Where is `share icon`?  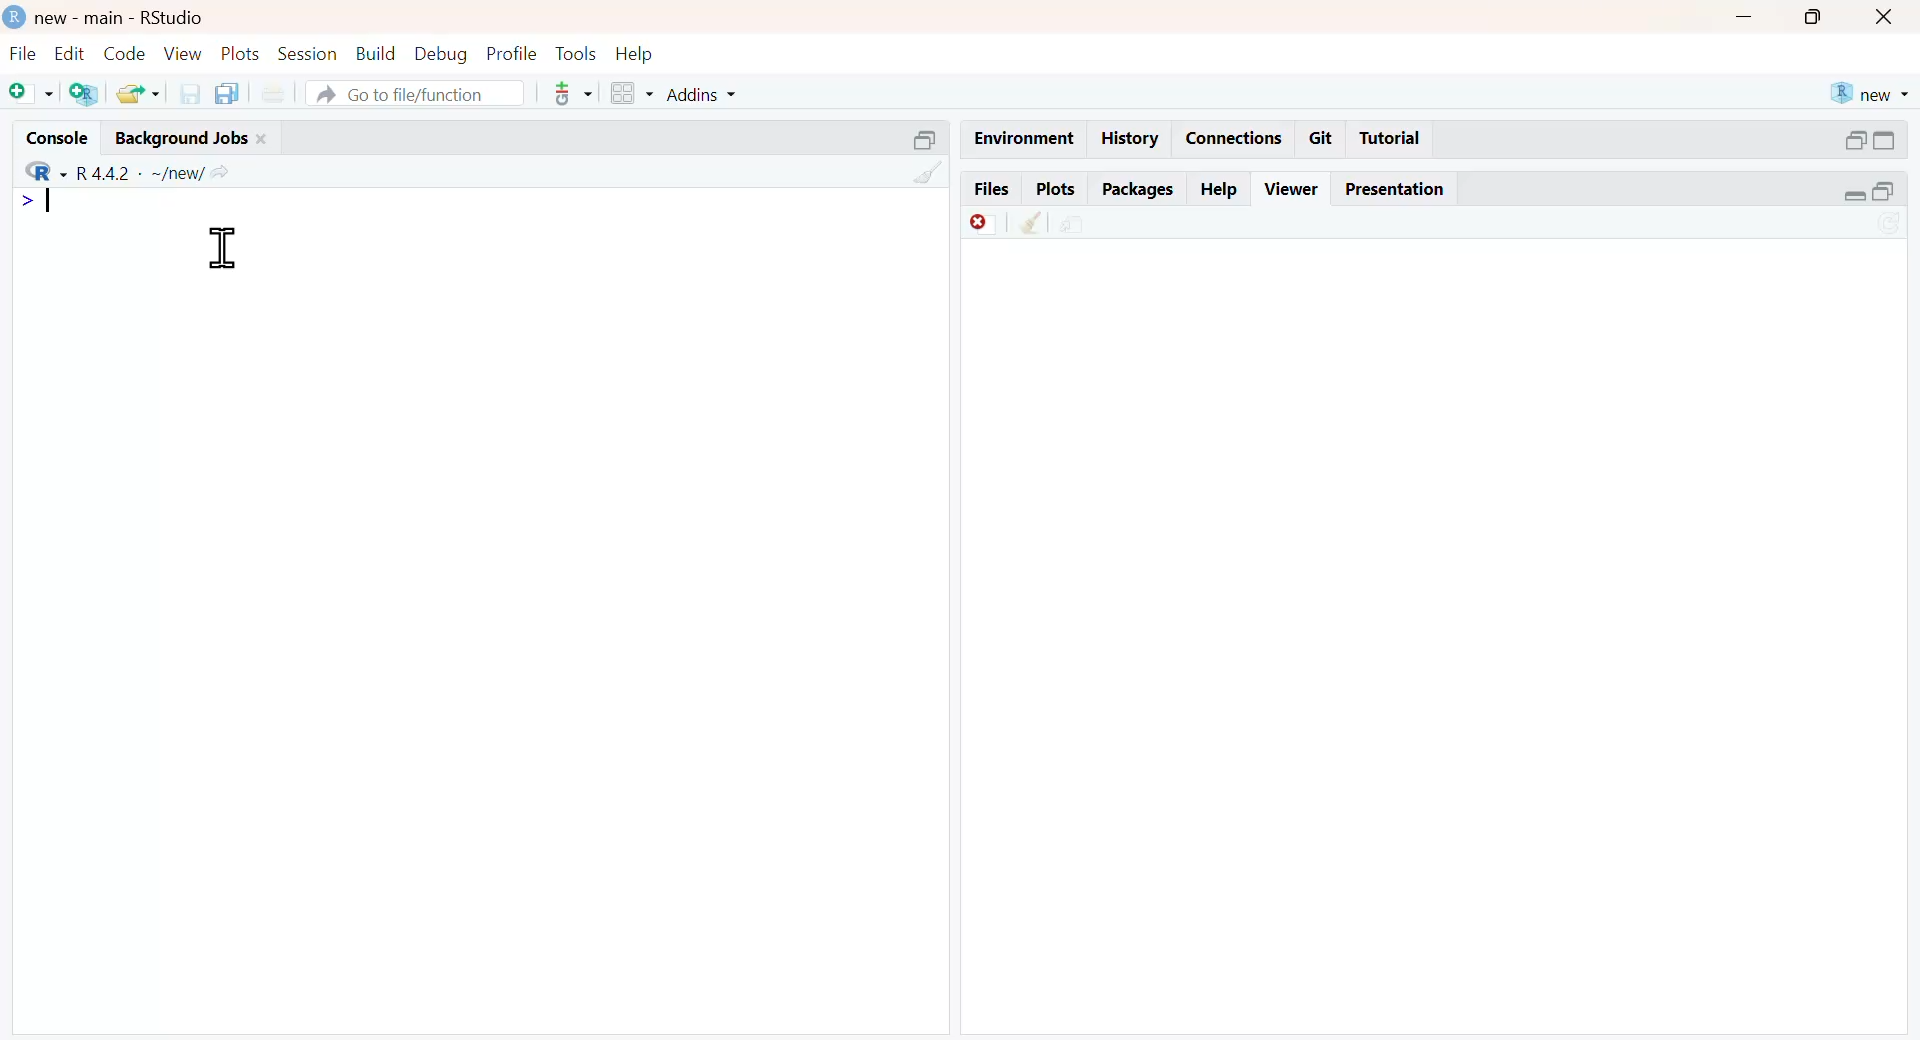
share icon is located at coordinates (219, 173).